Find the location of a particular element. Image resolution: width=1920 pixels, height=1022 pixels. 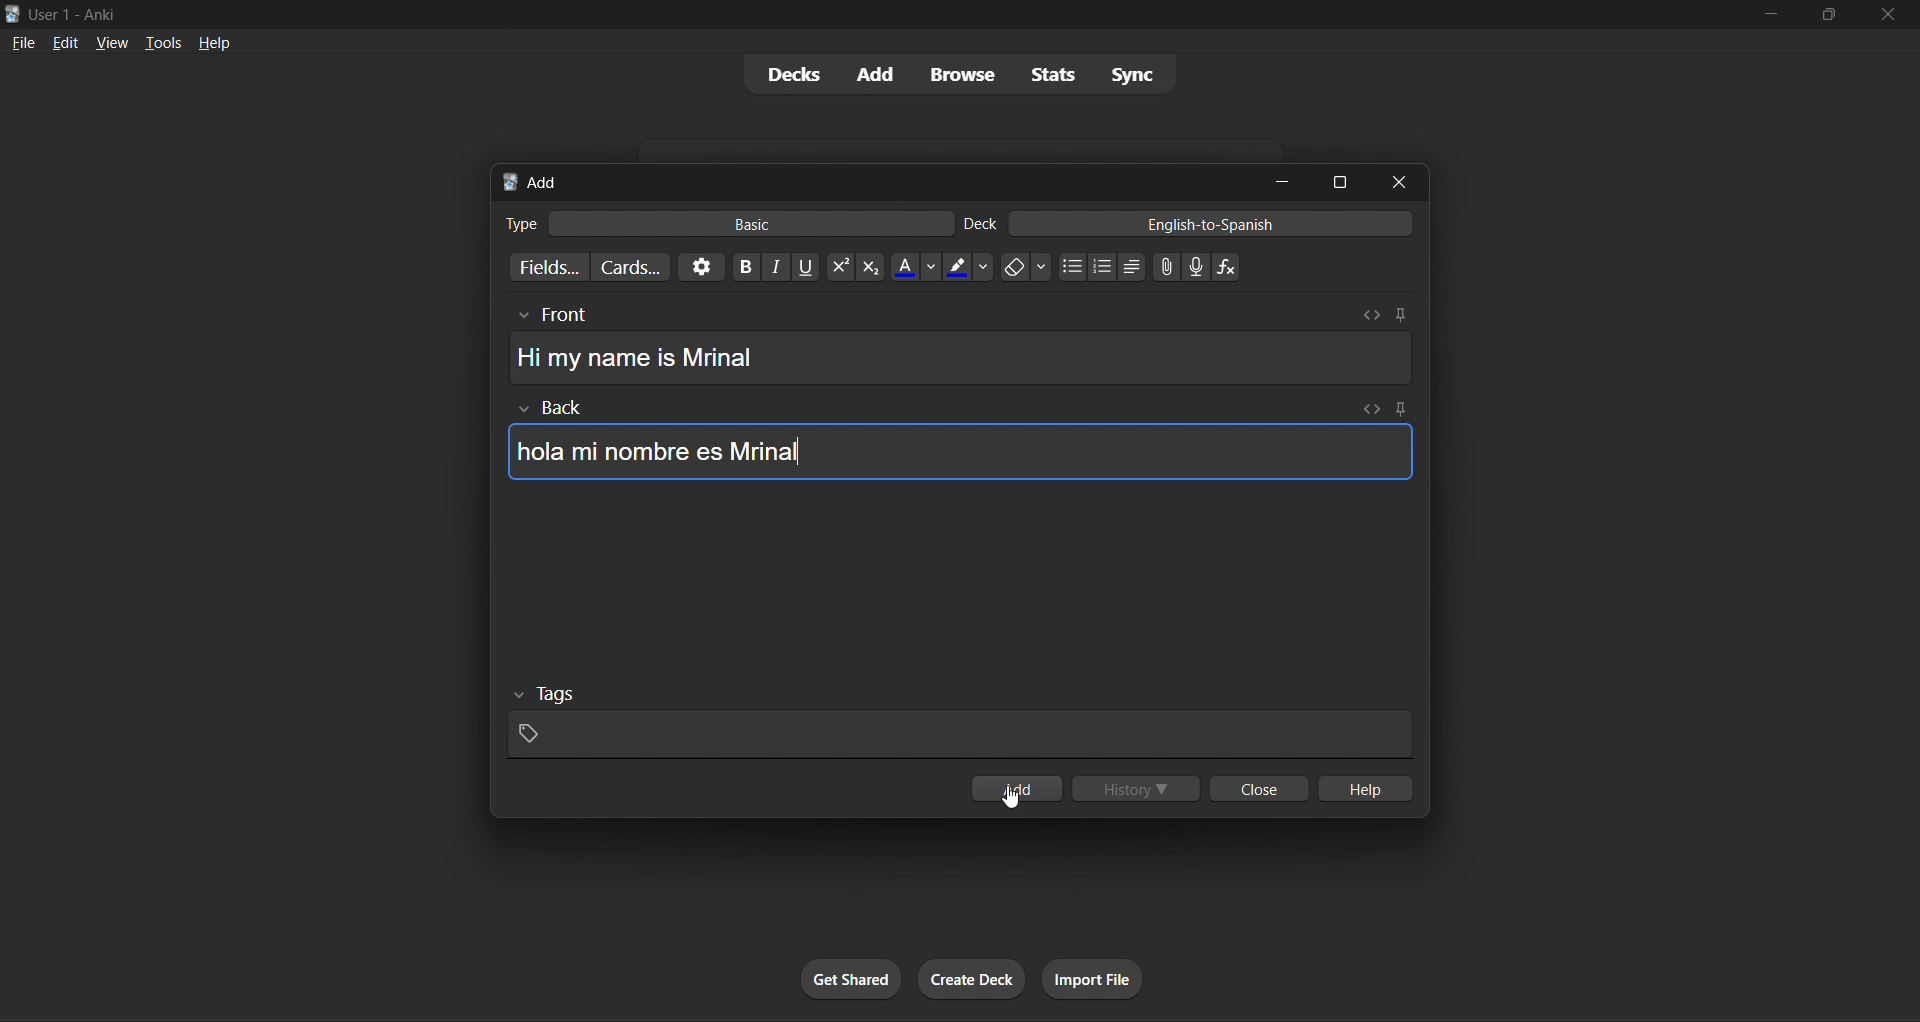

close is located at coordinates (1404, 182).